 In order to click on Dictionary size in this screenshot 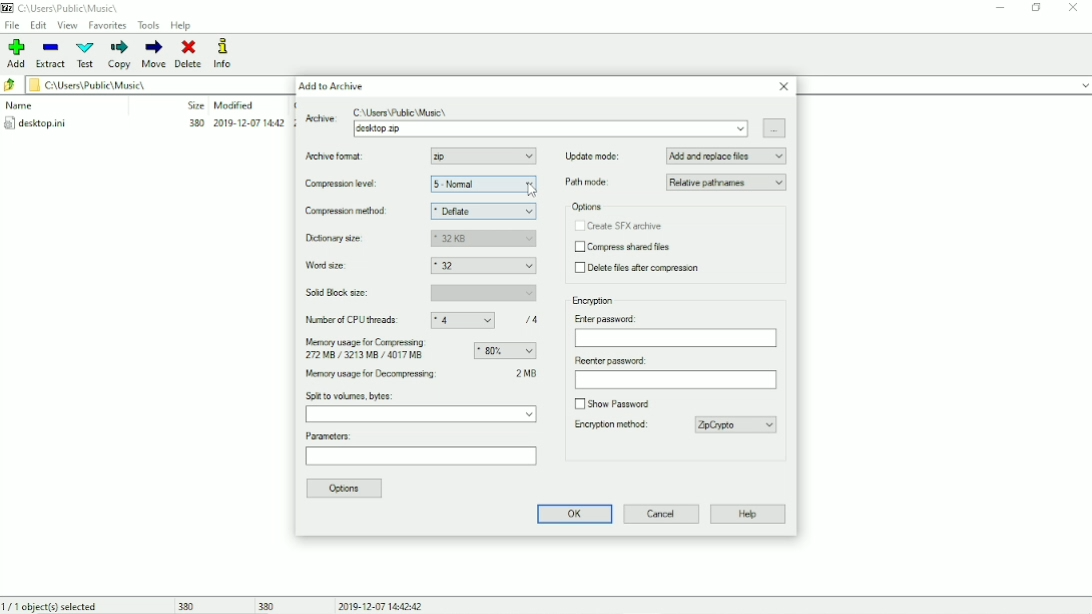, I will do `click(355, 239)`.